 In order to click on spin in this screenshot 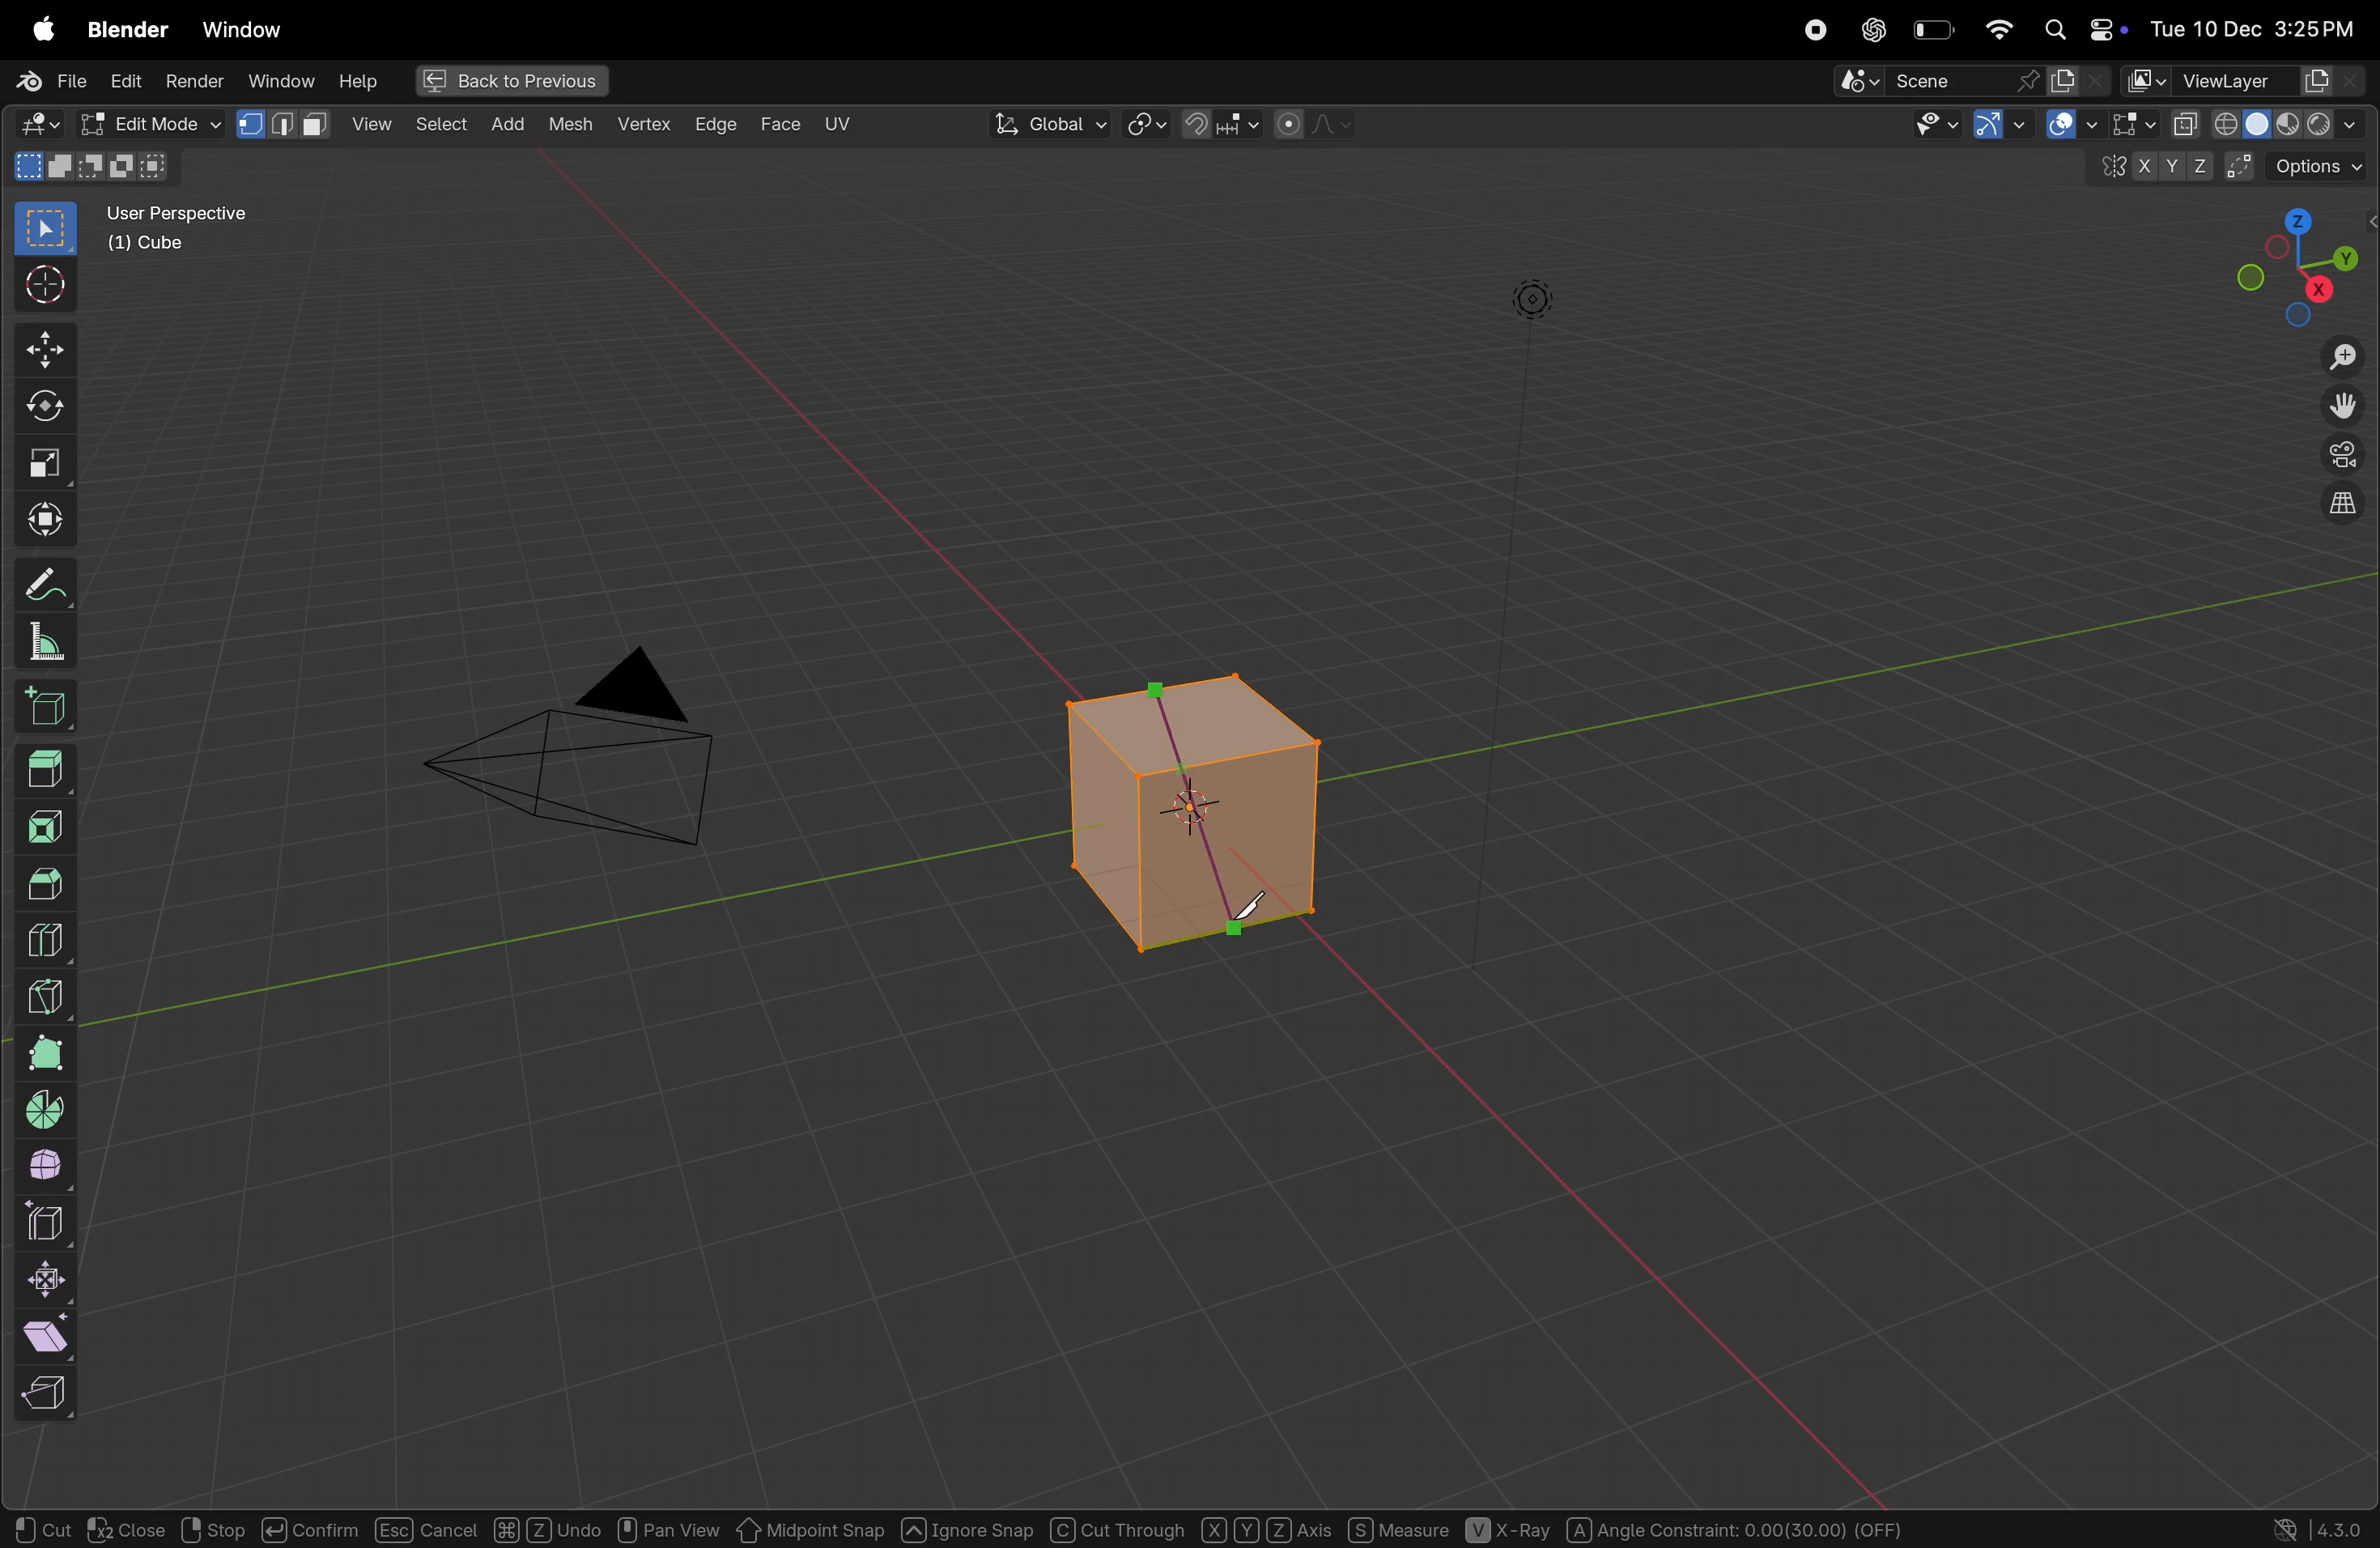, I will do `click(45, 1110)`.